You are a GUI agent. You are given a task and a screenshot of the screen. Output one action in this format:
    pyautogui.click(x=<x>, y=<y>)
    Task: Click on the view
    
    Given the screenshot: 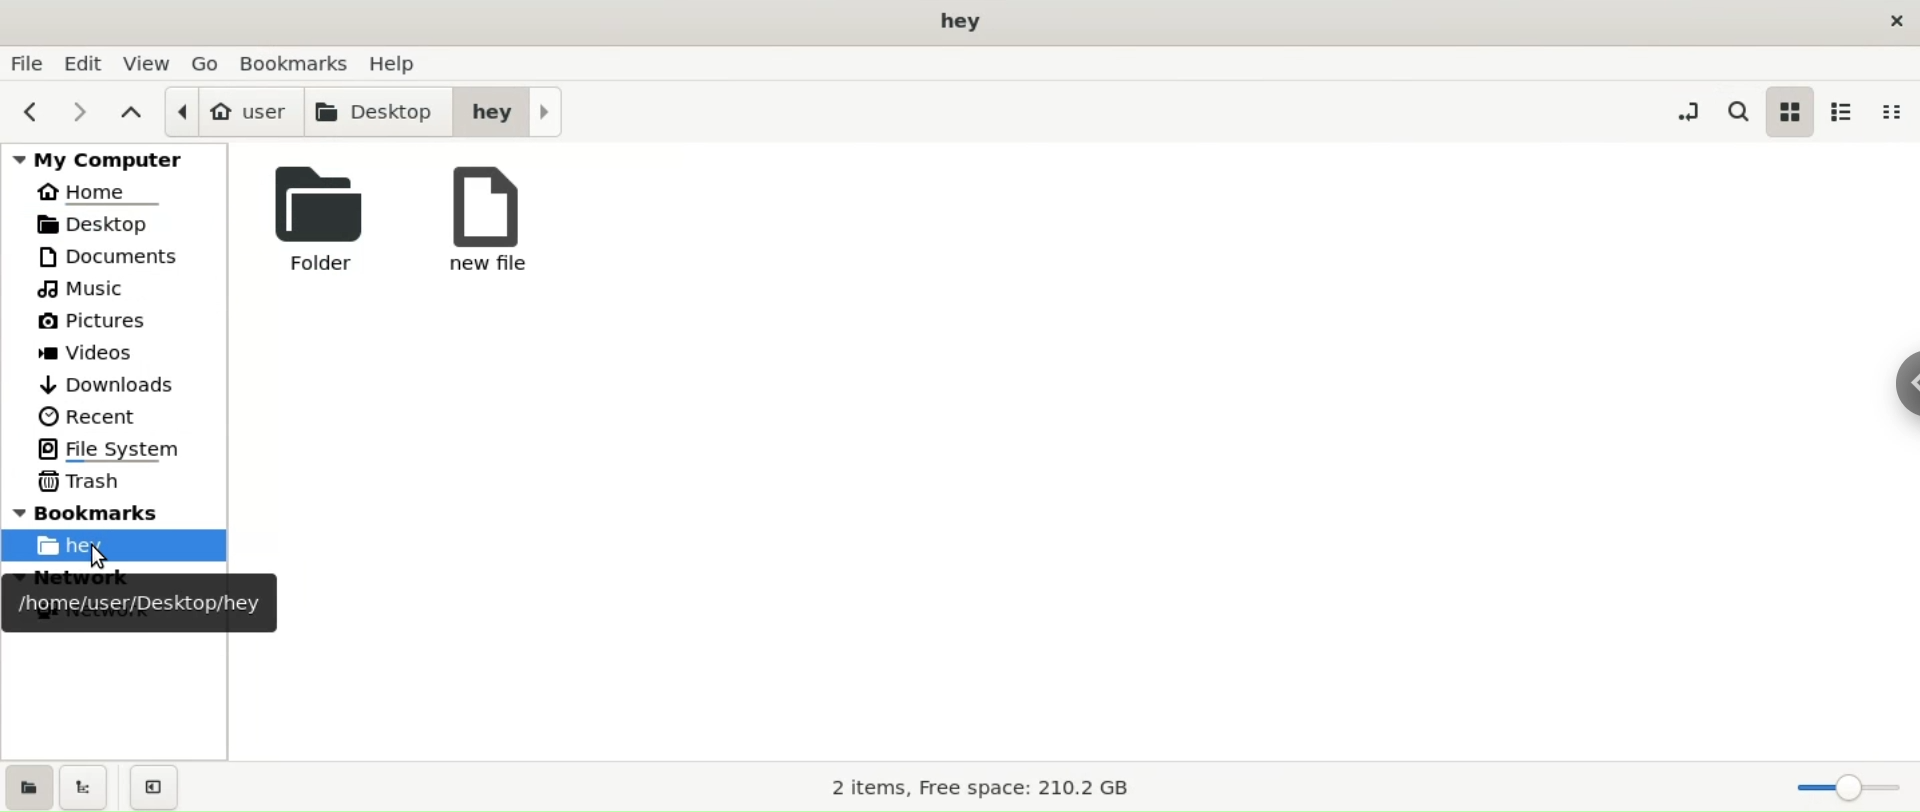 What is the action you would take?
    pyautogui.click(x=148, y=62)
    